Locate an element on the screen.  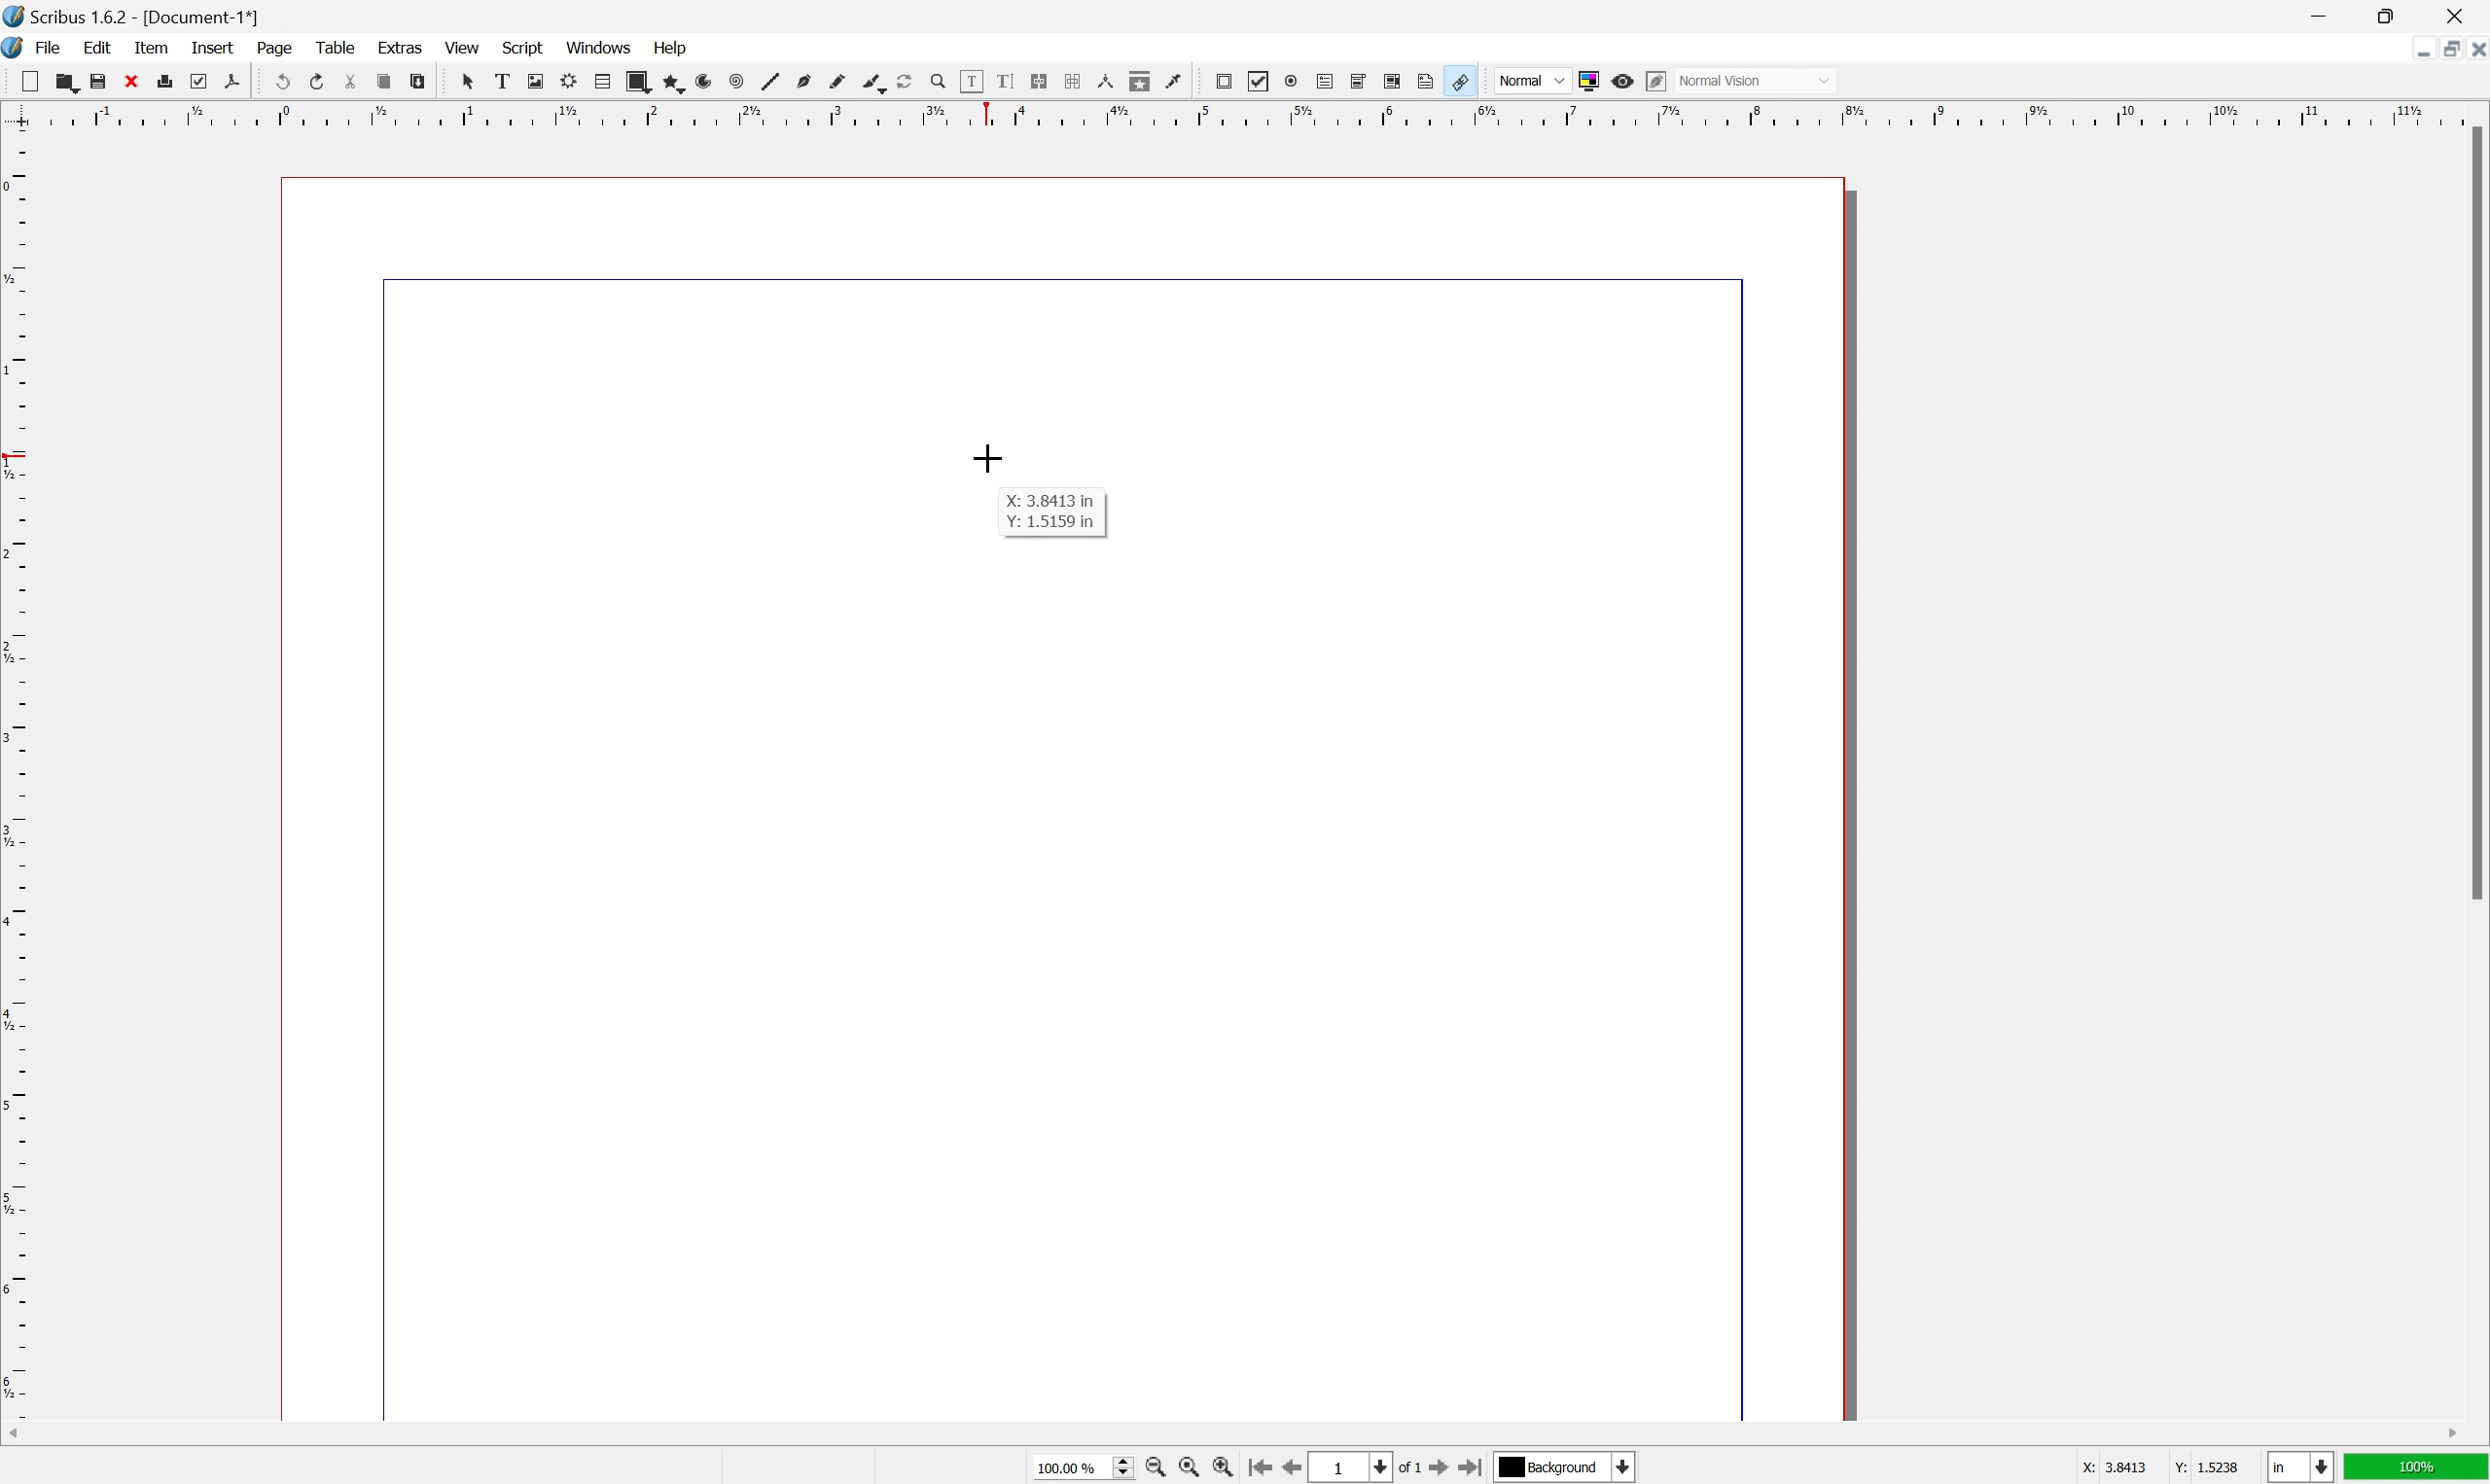
edit in preview mode is located at coordinates (1656, 81).